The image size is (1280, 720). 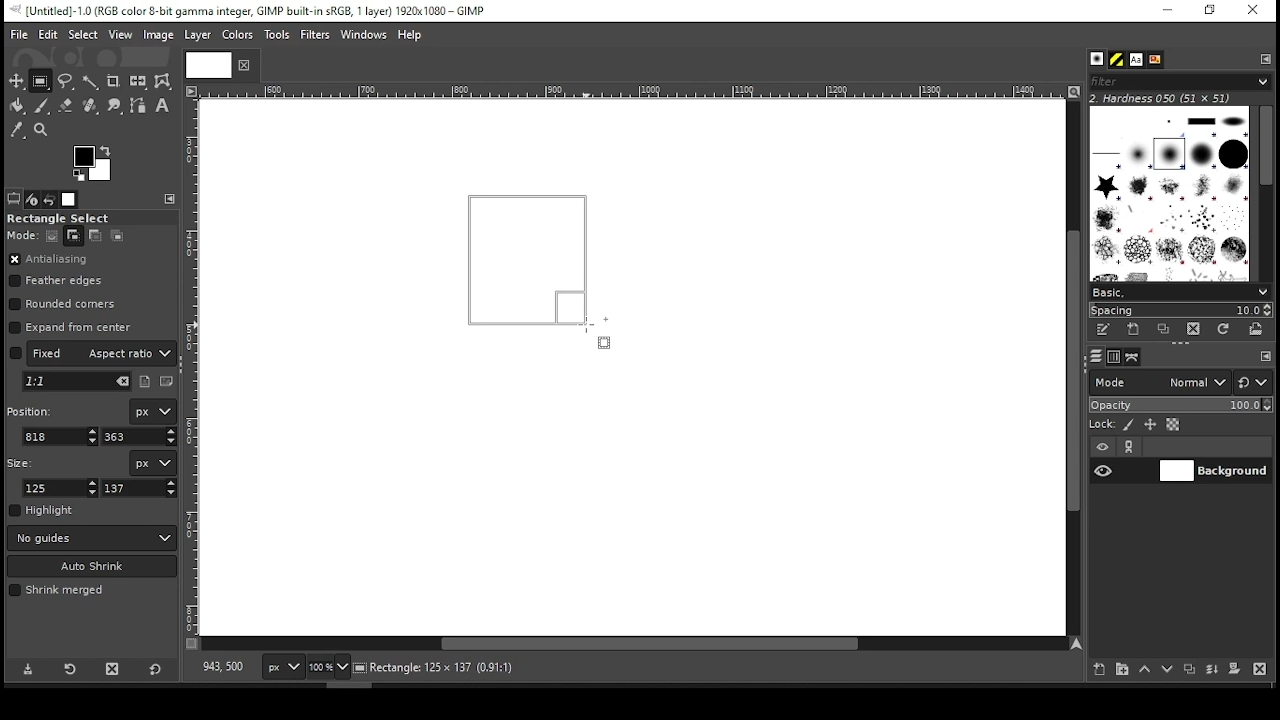 I want to click on , so click(x=193, y=367).